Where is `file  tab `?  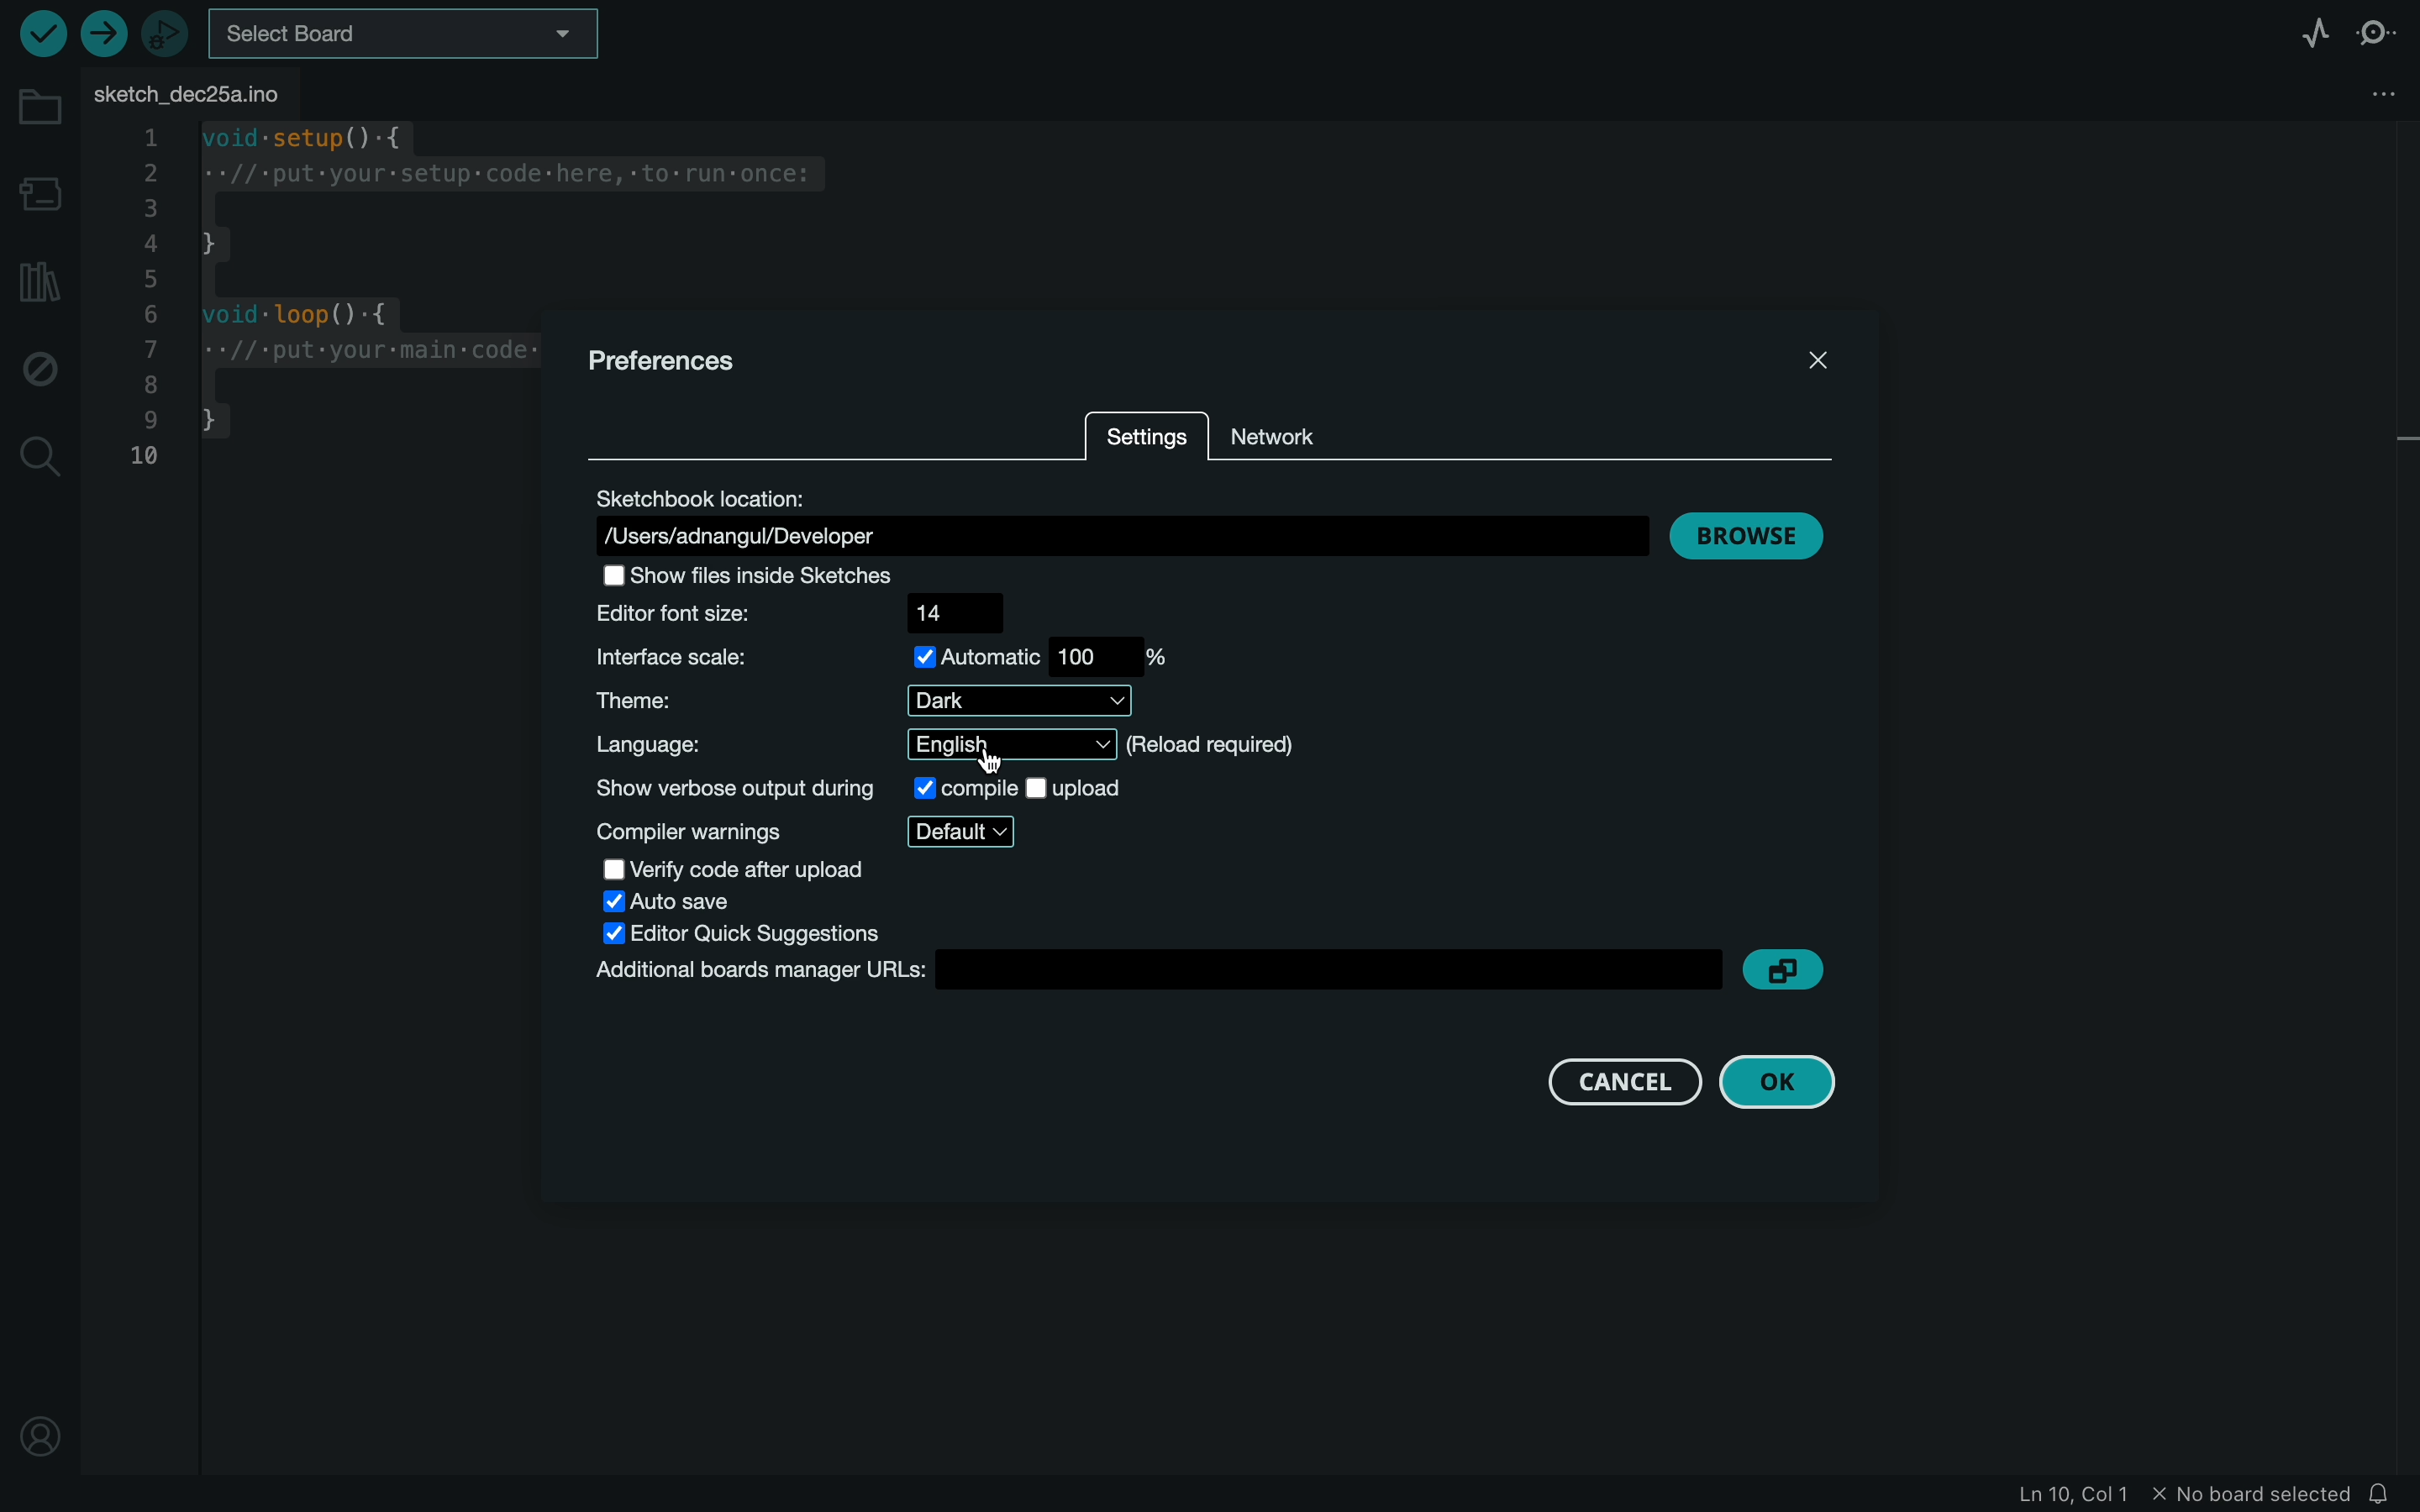 file  tab  is located at coordinates (199, 94).